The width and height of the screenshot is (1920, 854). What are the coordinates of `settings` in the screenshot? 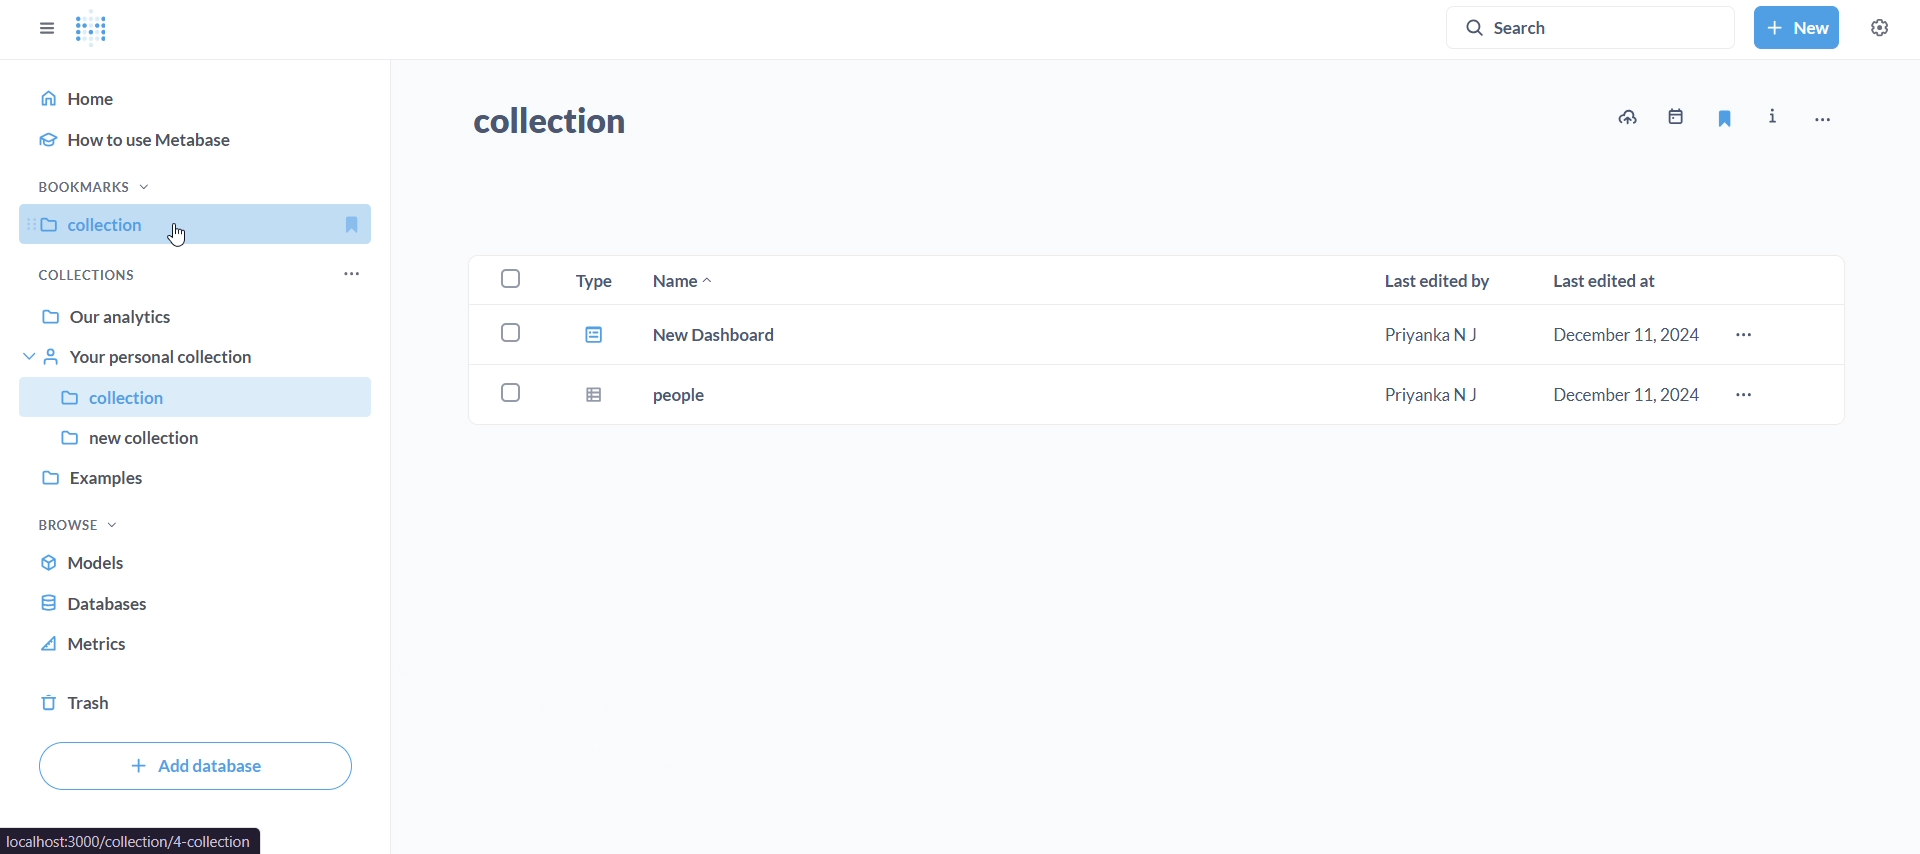 It's located at (1880, 30).